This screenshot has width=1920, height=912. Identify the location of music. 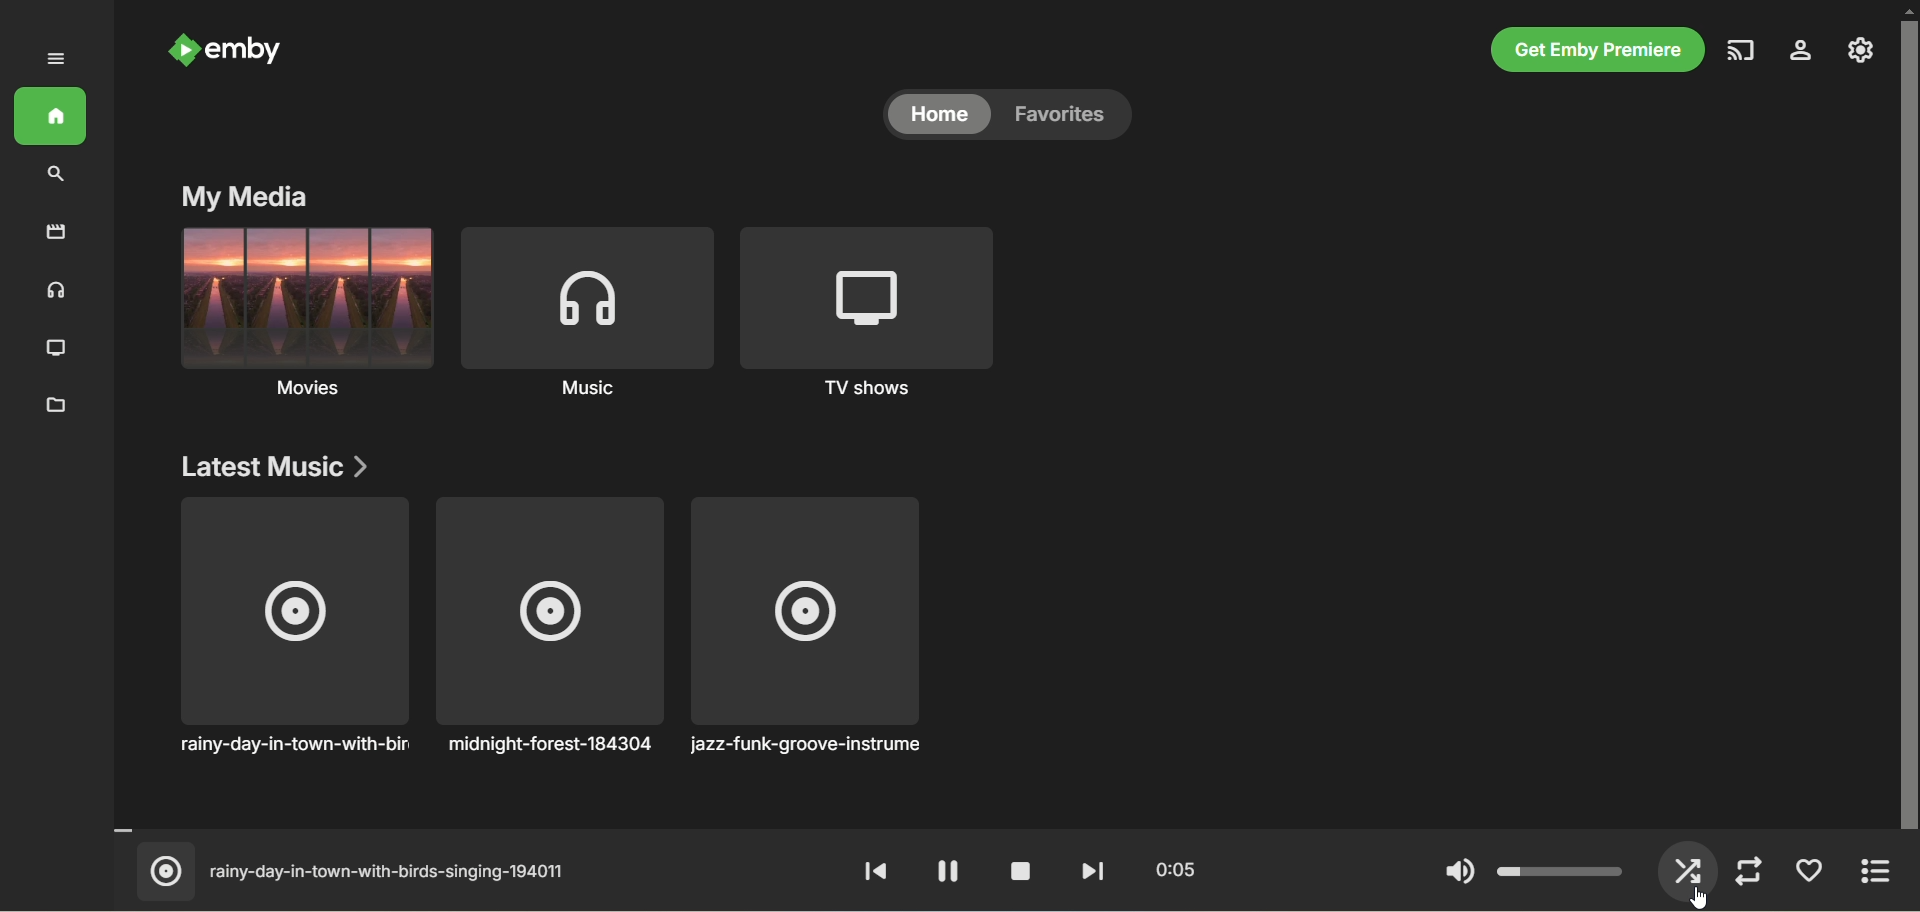
(58, 291).